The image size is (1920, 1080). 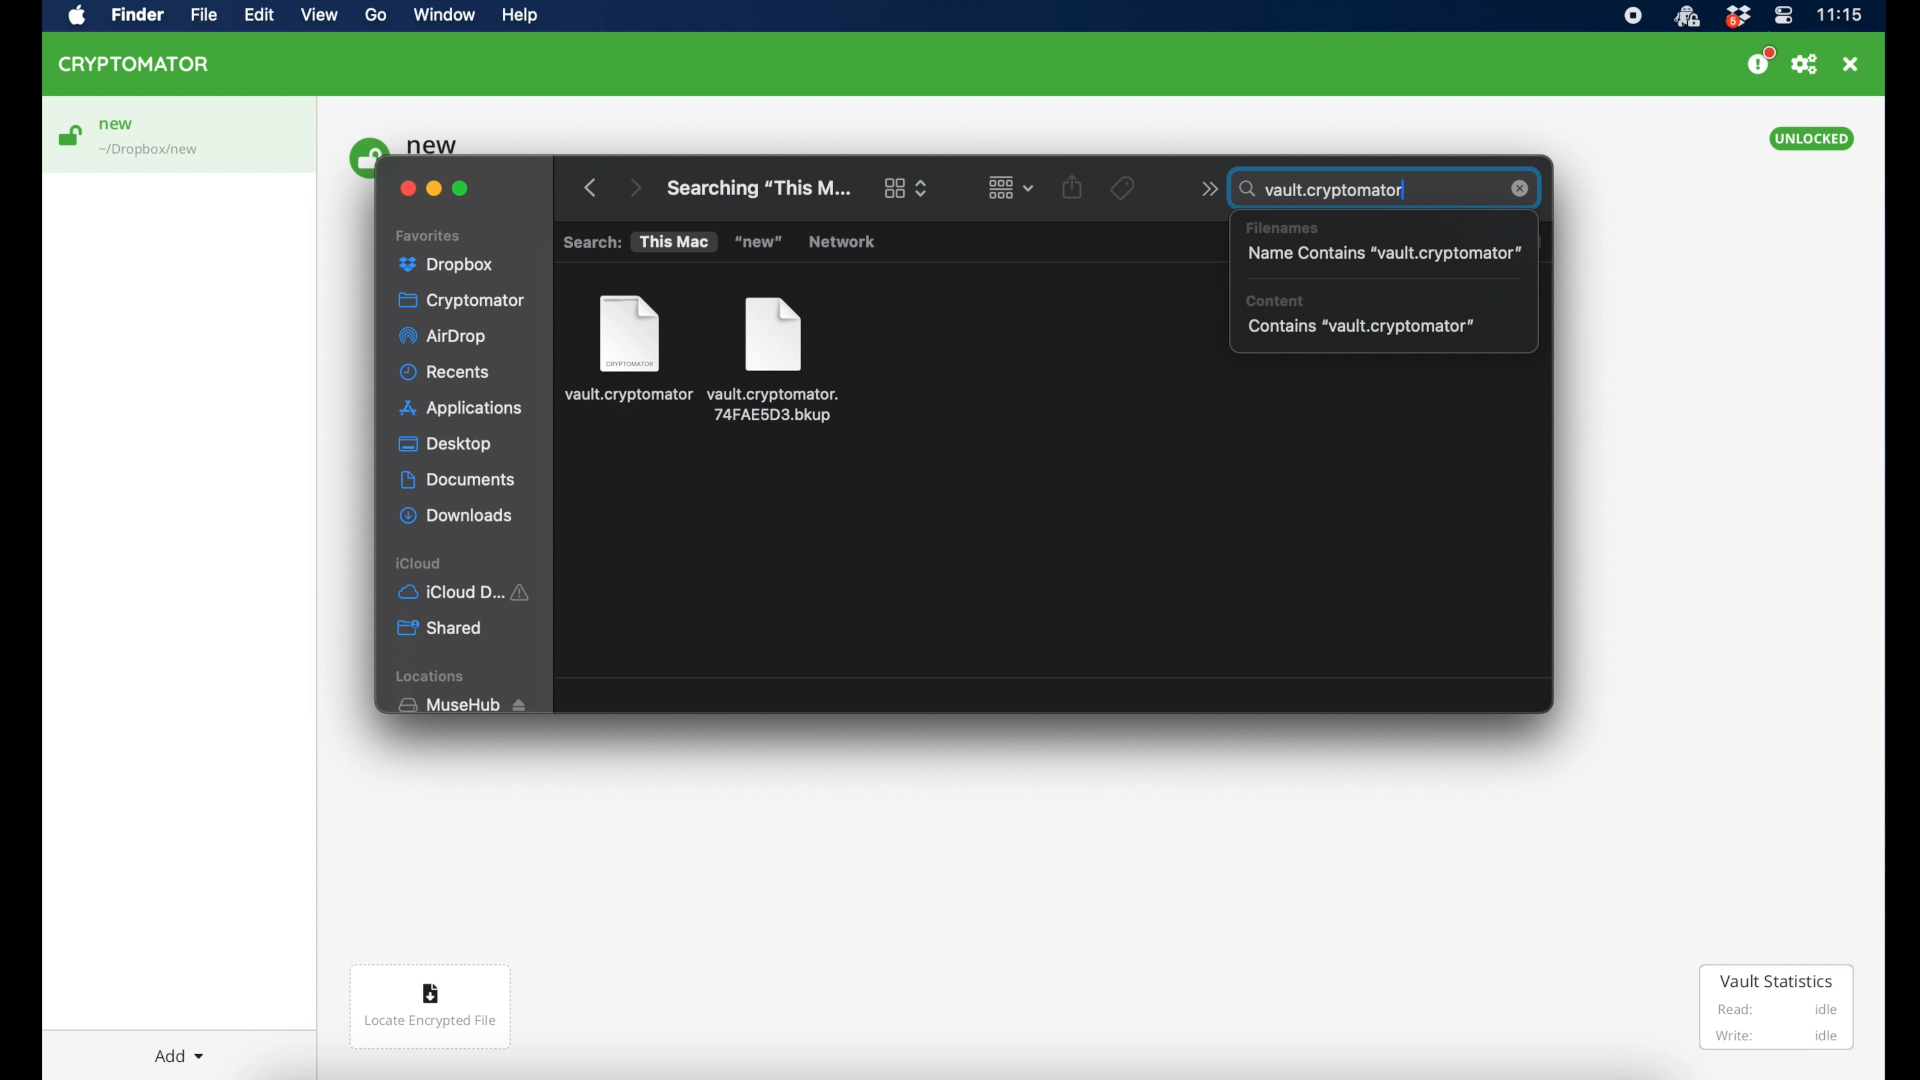 I want to click on close, so click(x=1850, y=64).